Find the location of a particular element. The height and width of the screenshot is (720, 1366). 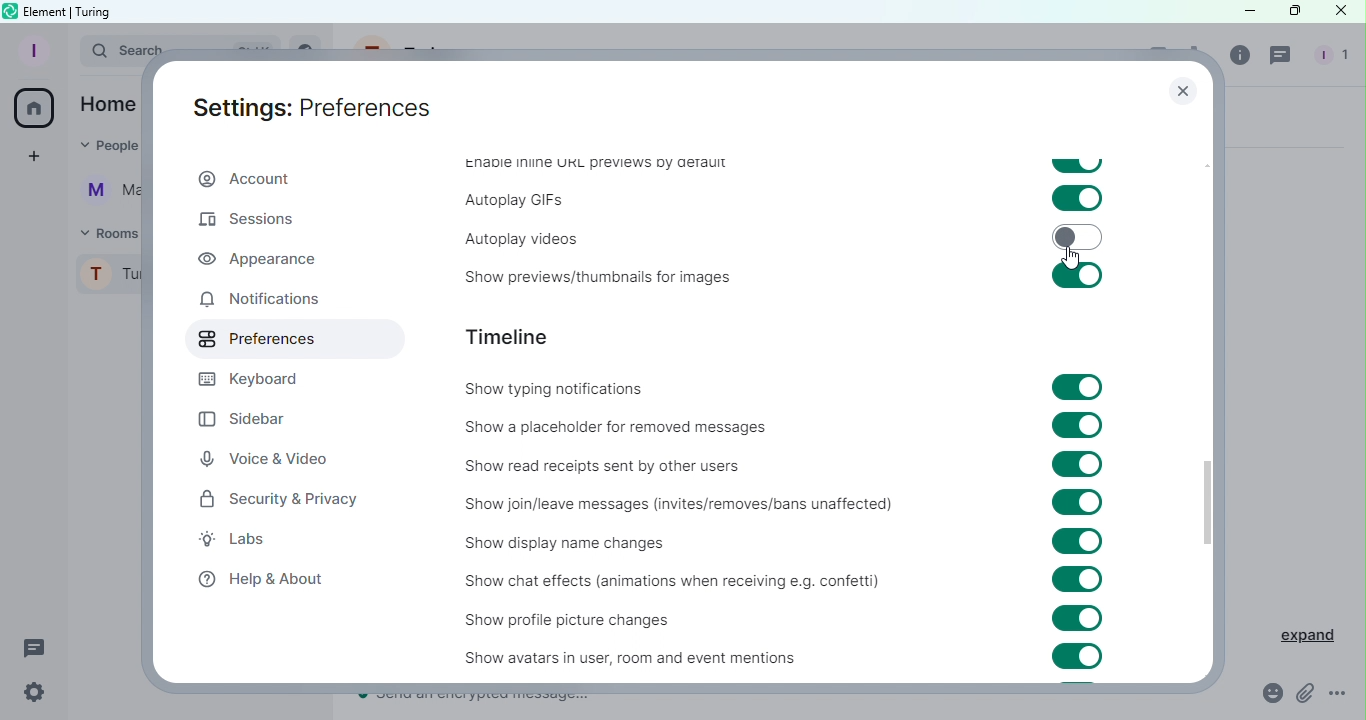

SHow a placeholder for removed messages is located at coordinates (621, 426).